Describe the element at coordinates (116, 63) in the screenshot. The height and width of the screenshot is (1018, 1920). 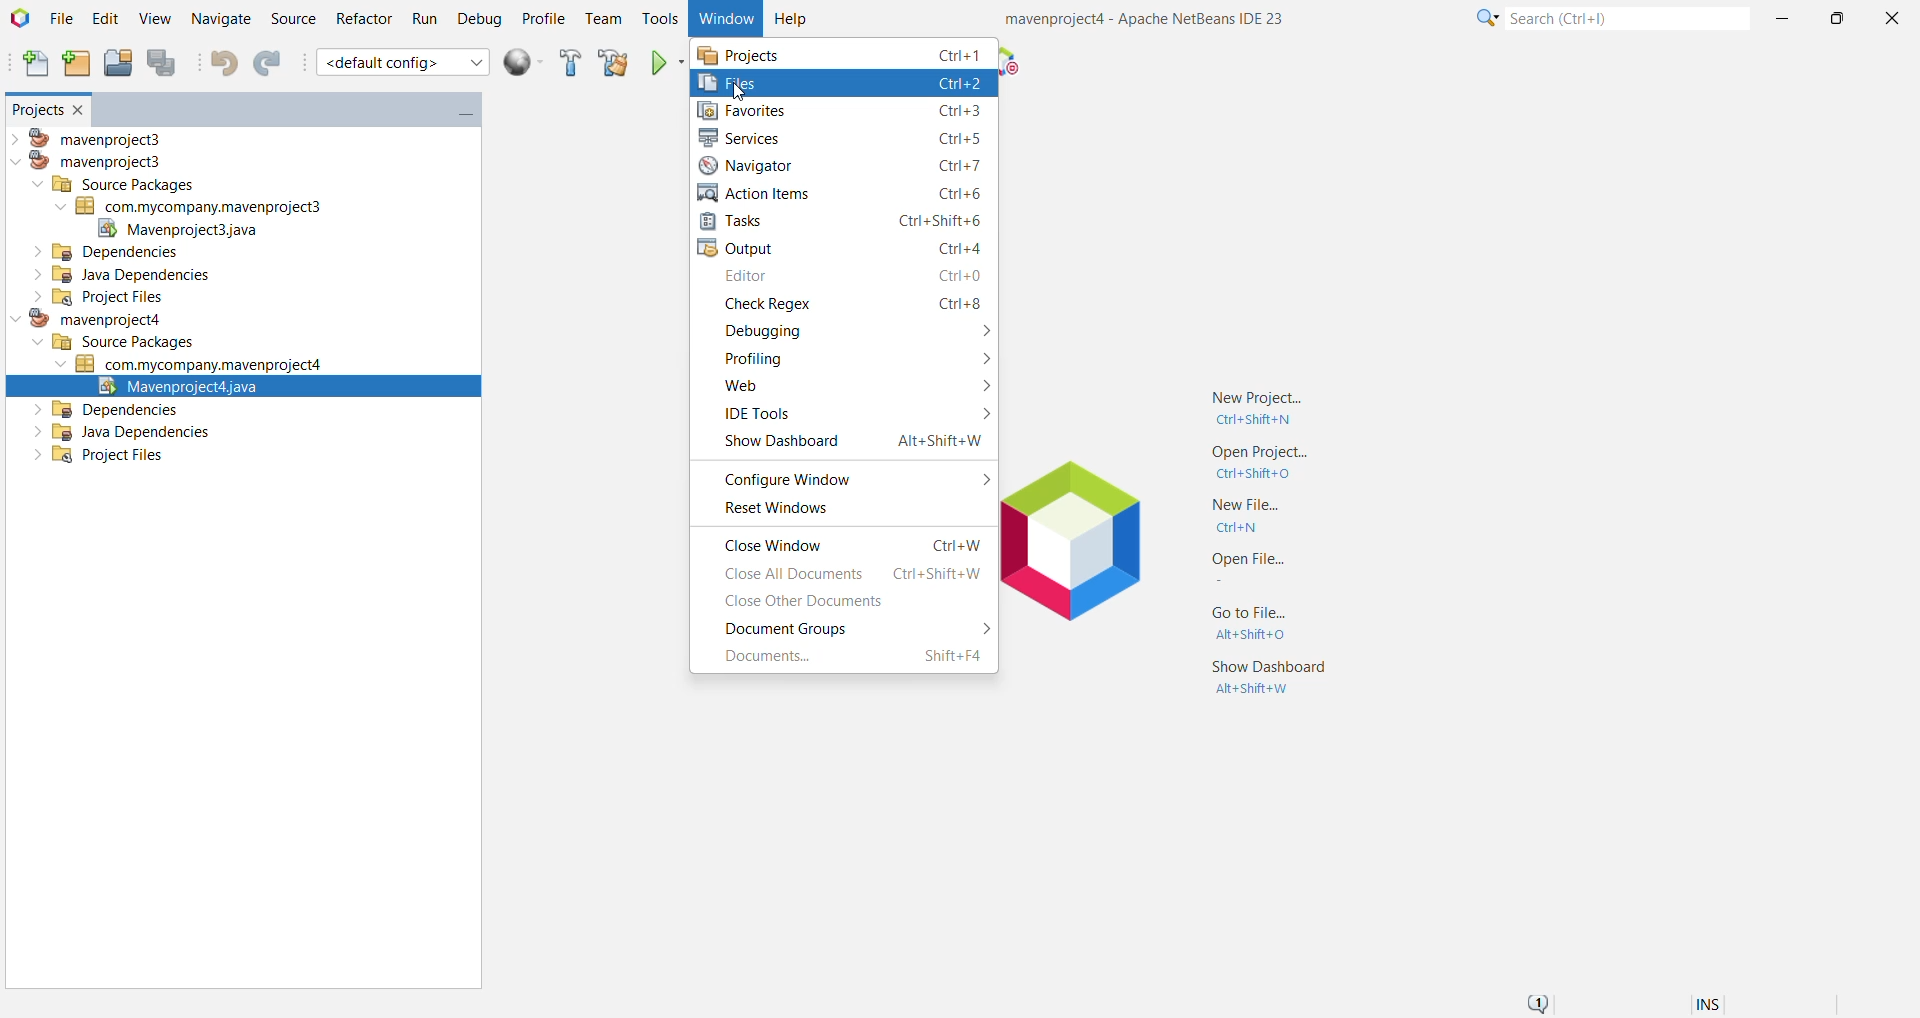
I see `Open Project` at that location.